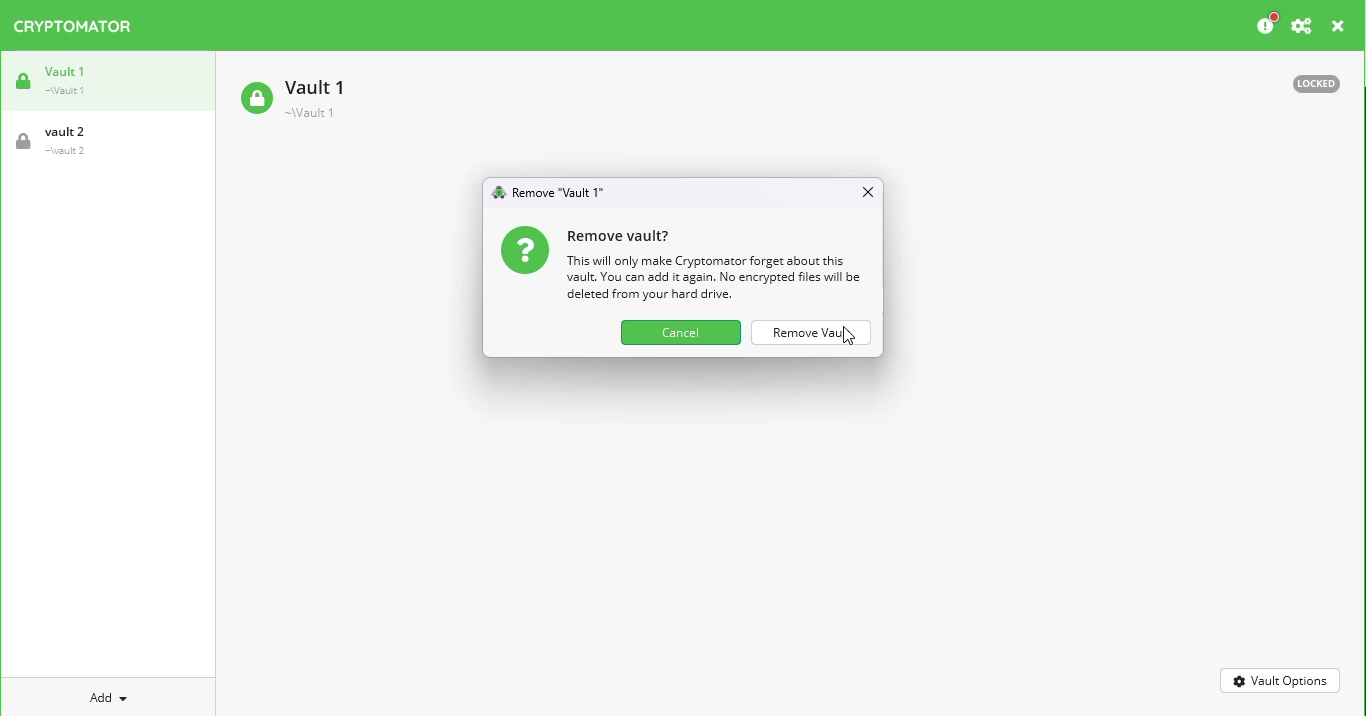 This screenshot has height=716, width=1366. What do you see at coordinates (849, 338) in the screenshot?
I see `cursor` at bounding box center [849, 338].